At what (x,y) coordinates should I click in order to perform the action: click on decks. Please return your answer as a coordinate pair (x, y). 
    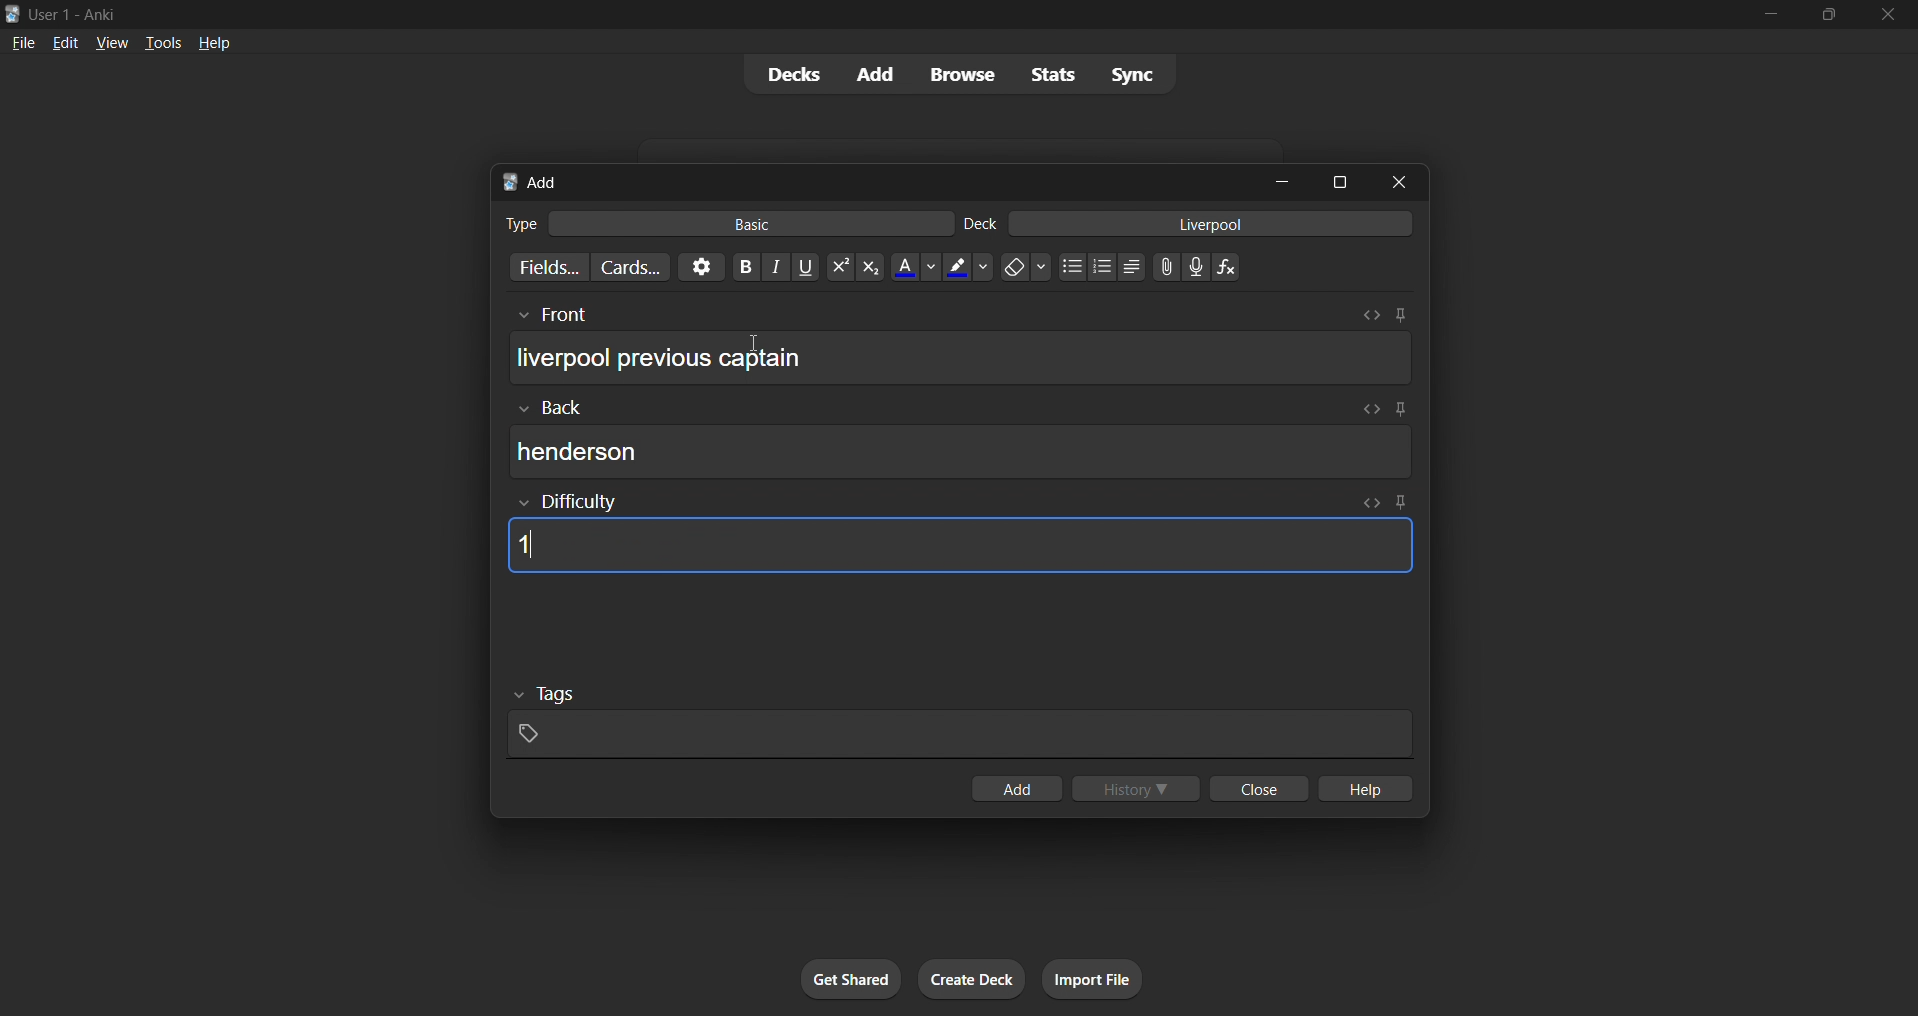
    Looking at the image, I should click on (785, 78).